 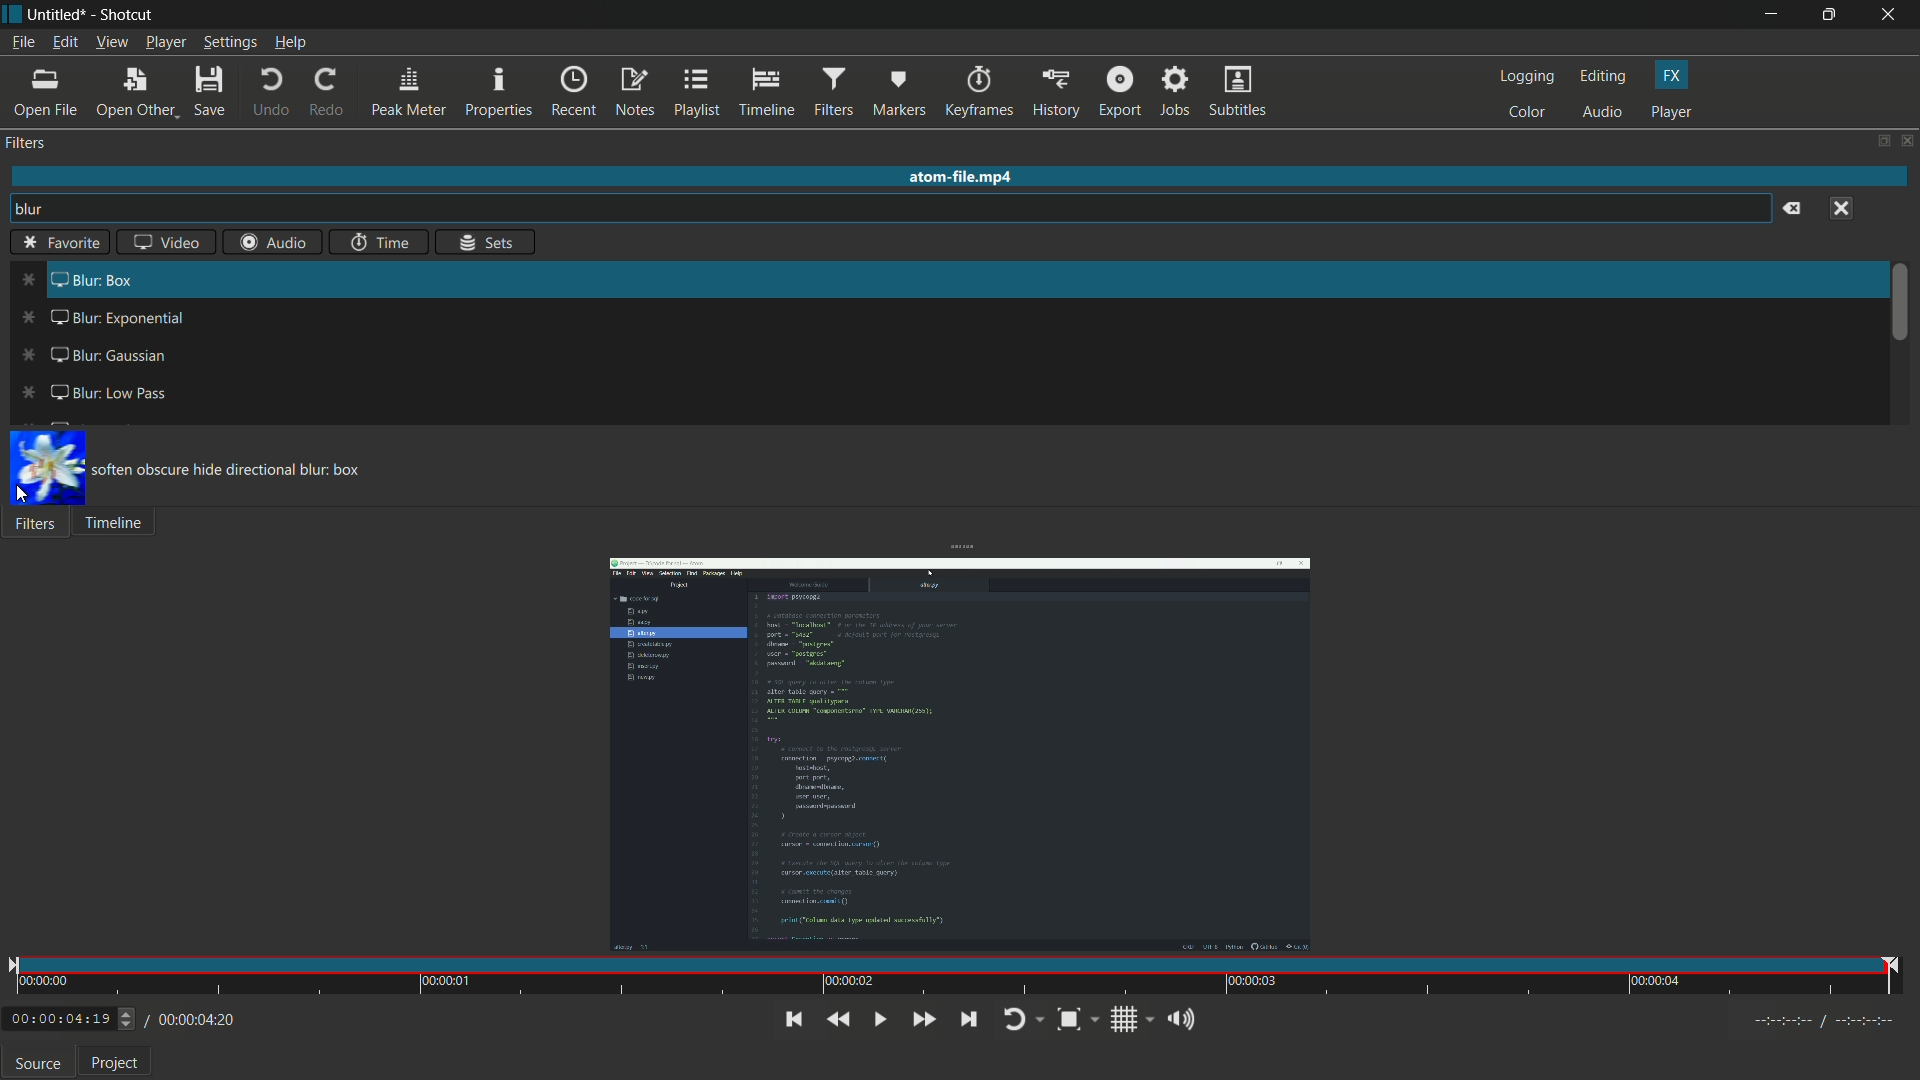 What do you see at coordinates (327, 92) in the screenshot?
I see `redo` at bounding box center [327, 92].